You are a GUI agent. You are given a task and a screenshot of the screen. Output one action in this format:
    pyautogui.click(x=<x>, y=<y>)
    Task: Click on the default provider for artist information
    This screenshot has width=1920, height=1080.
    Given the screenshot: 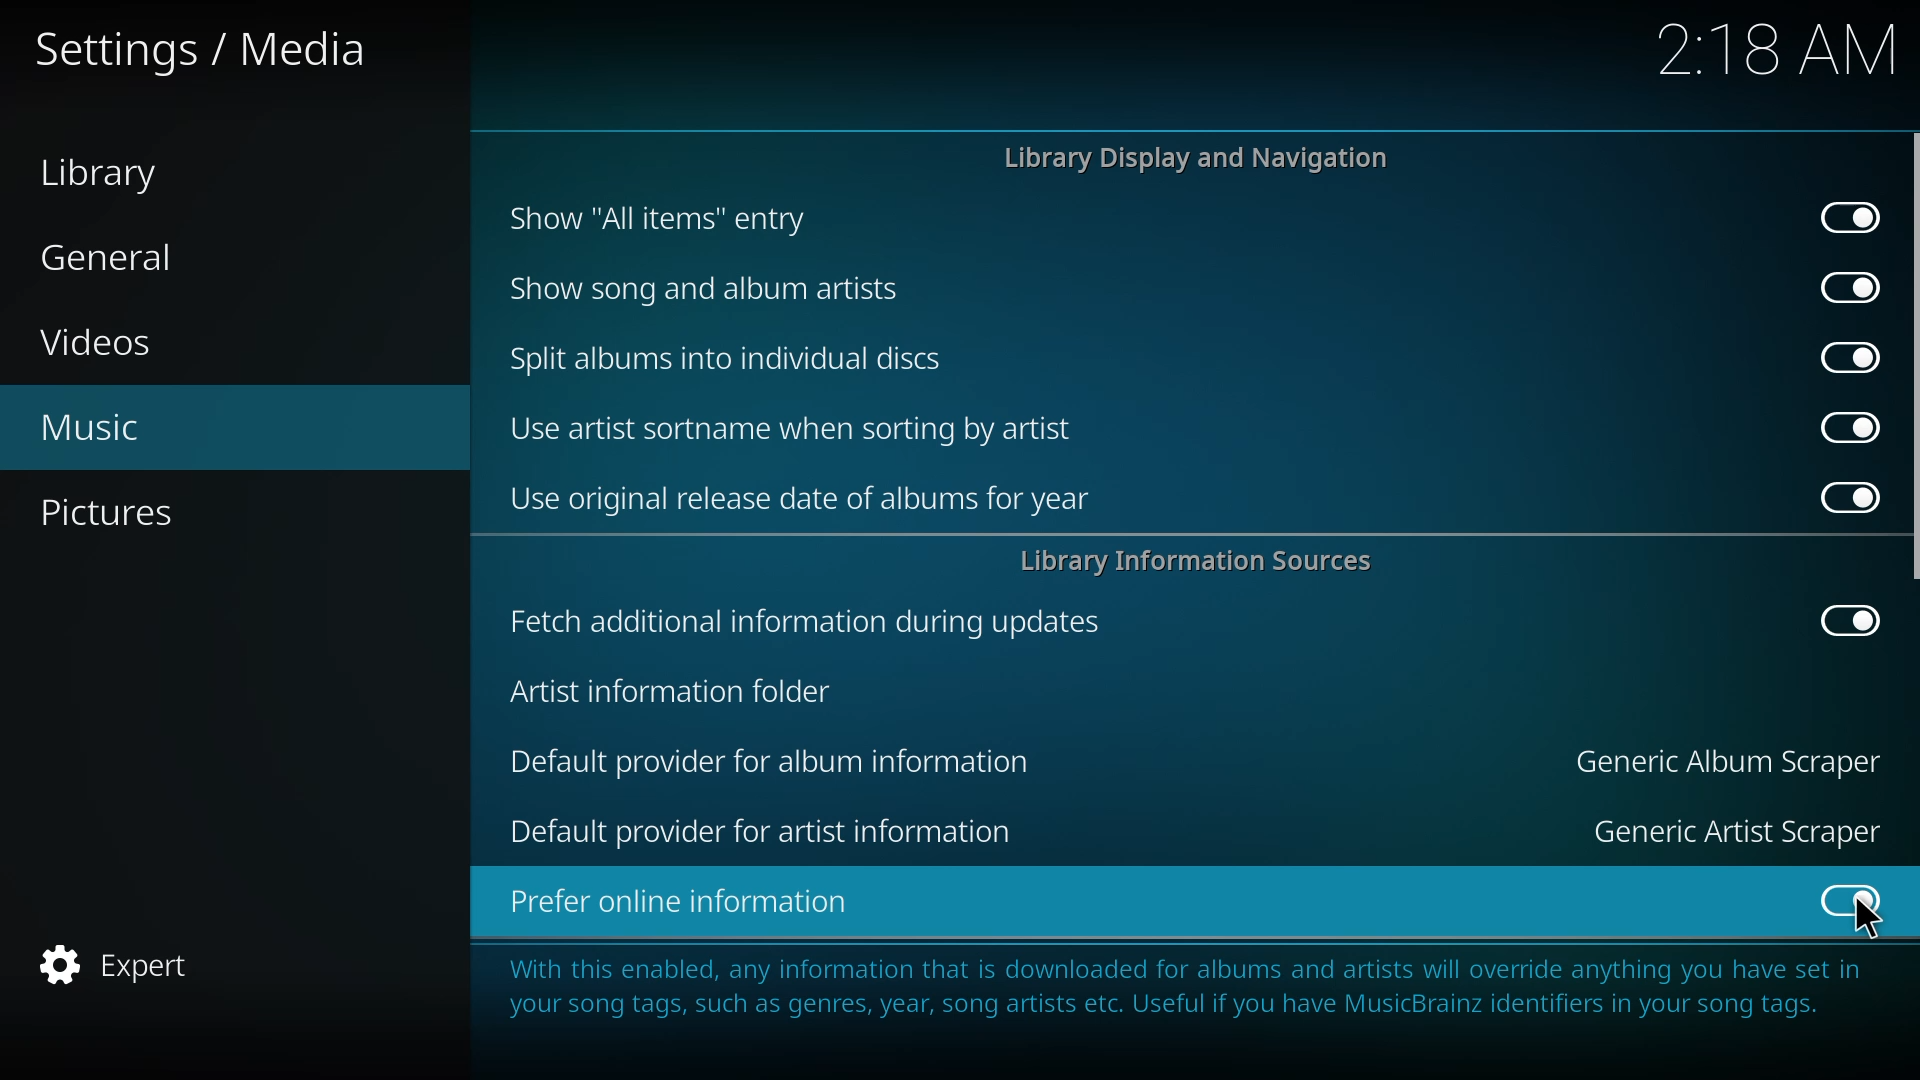 What is the action you would take?
    pyautogui.click(x=775, y=826)
    